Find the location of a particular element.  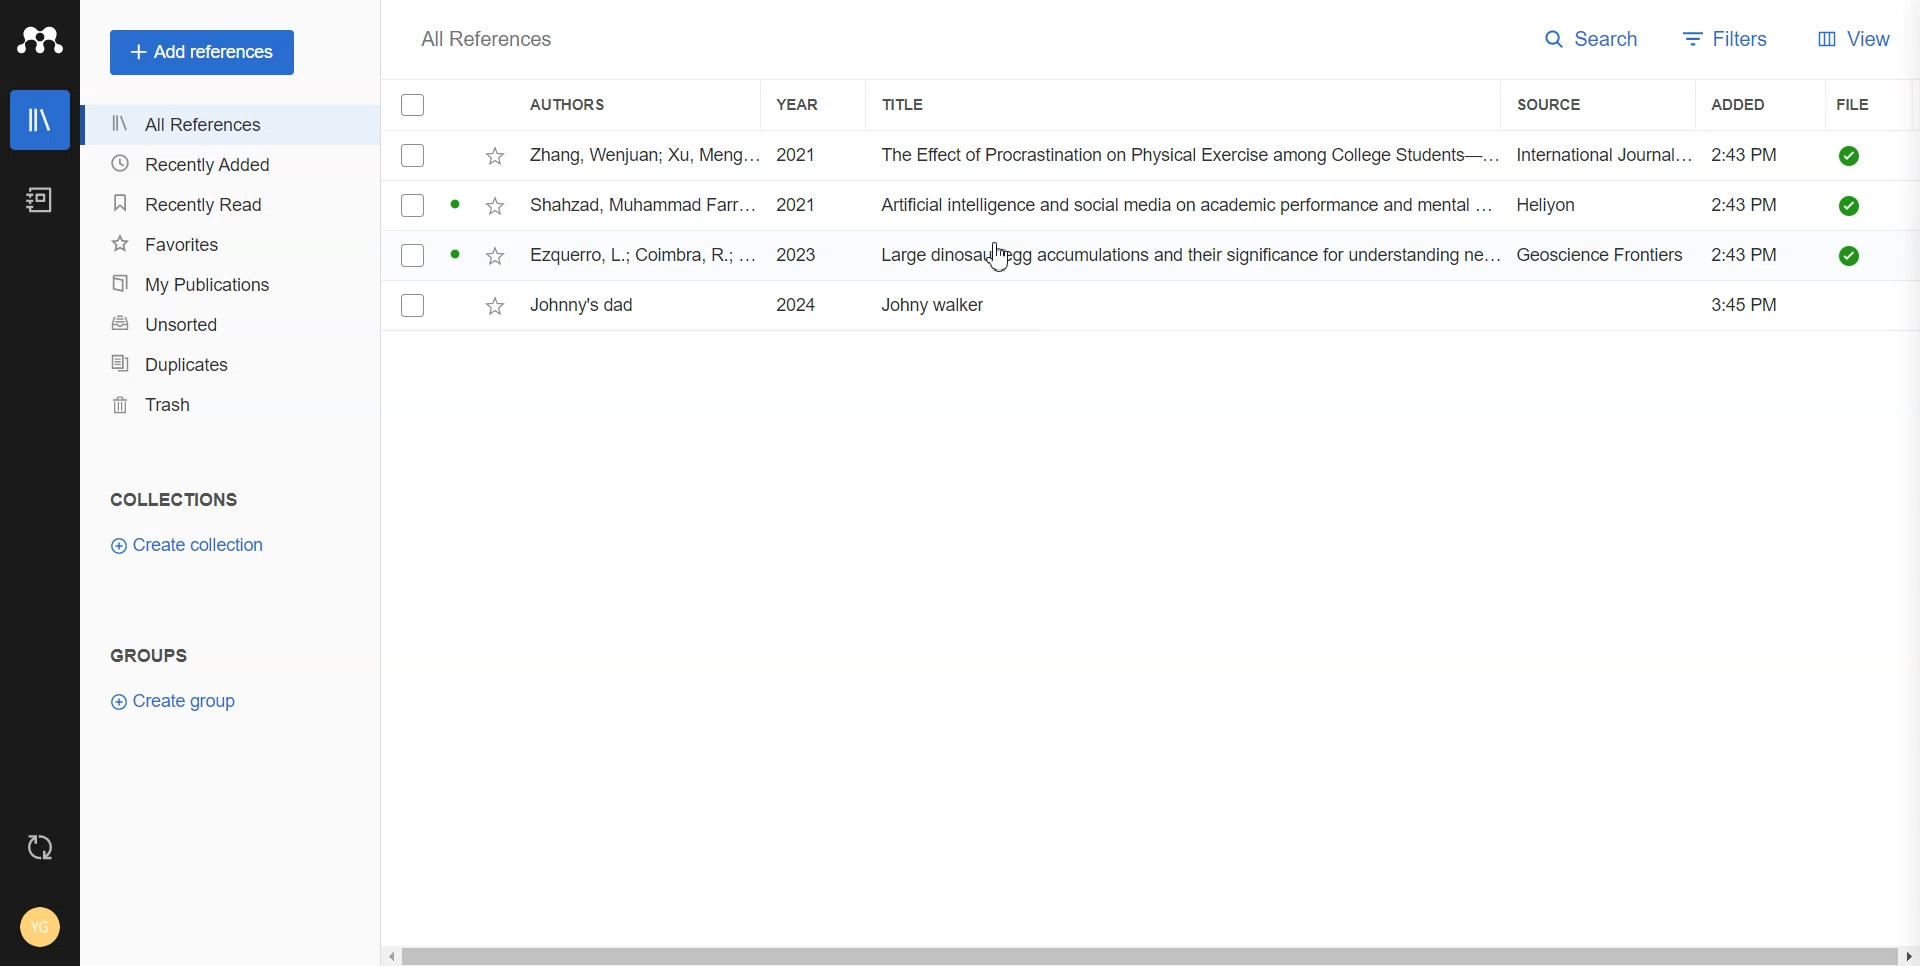

Recently Read is located at coordinates (221, 200).